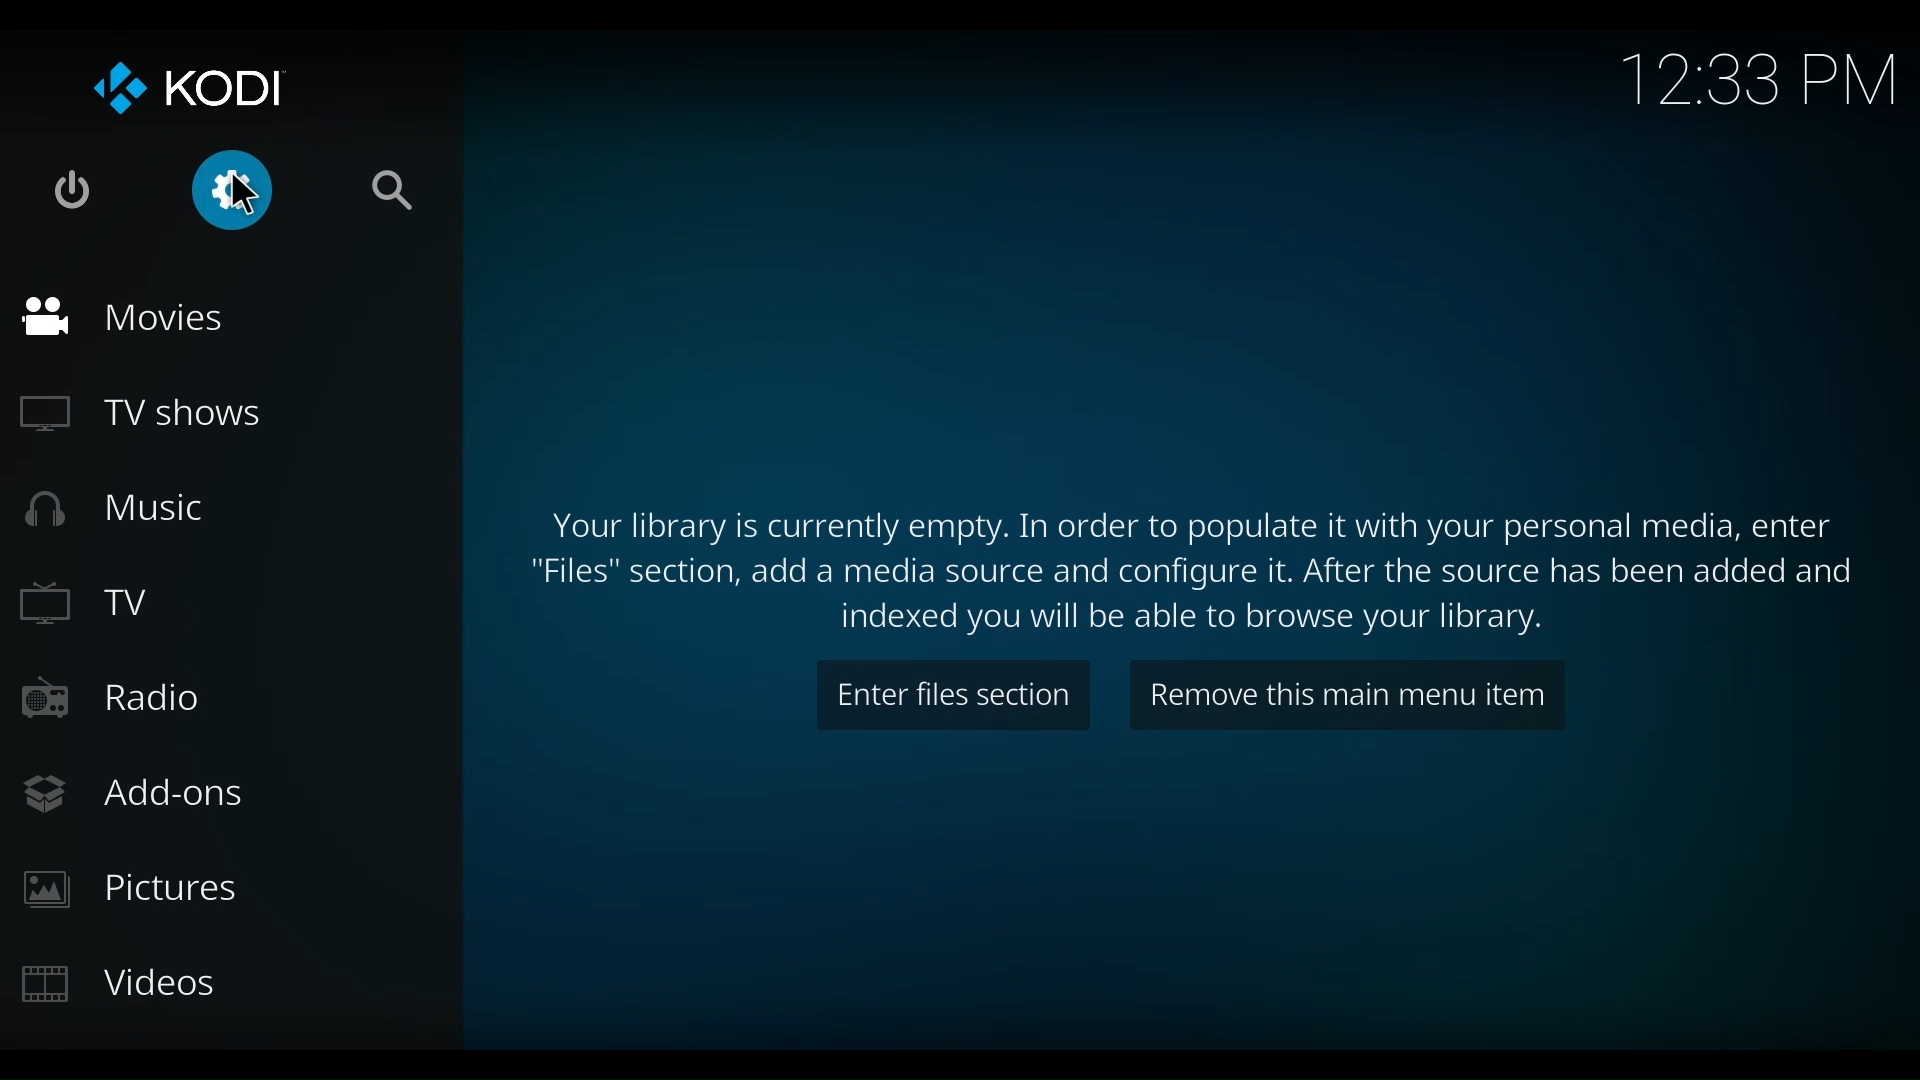 Image resolution: width=1920 pixels, height=1080 pixels. Describe the element at coordinates (196, 188) in the screenshot. I see `Settings` at that location.